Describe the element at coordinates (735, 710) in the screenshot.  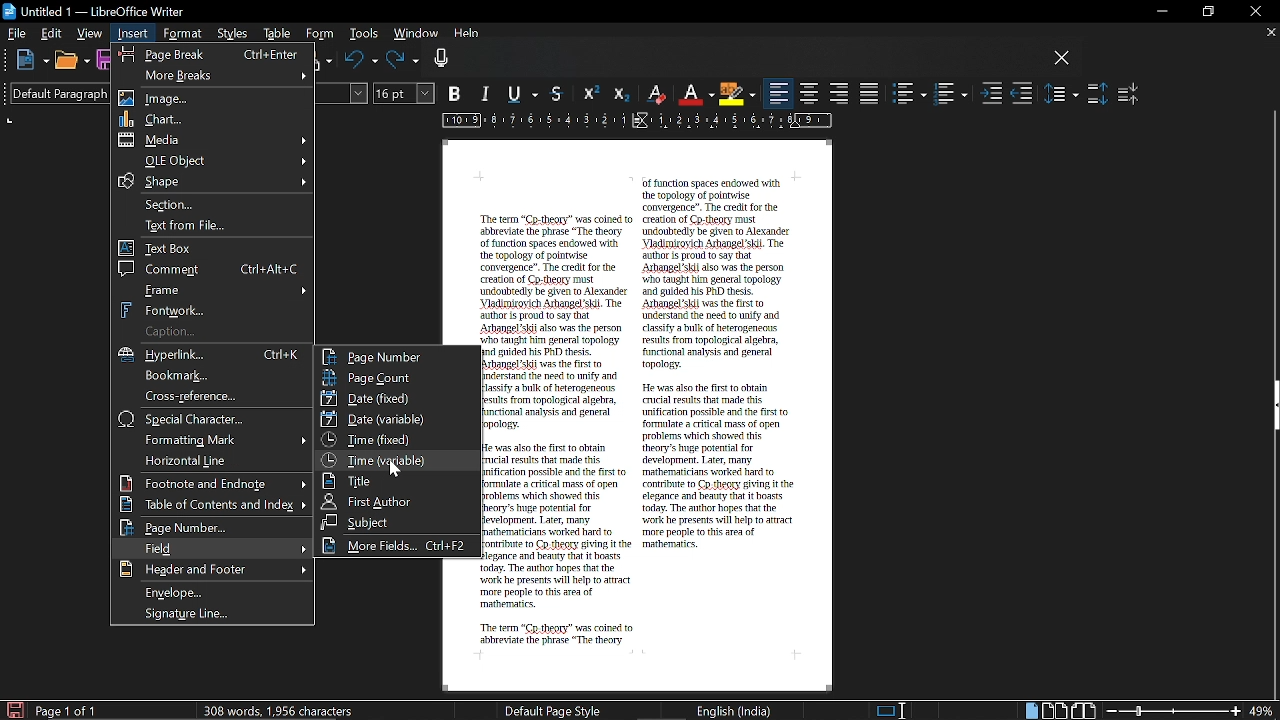
I see `English (India)` at that location.